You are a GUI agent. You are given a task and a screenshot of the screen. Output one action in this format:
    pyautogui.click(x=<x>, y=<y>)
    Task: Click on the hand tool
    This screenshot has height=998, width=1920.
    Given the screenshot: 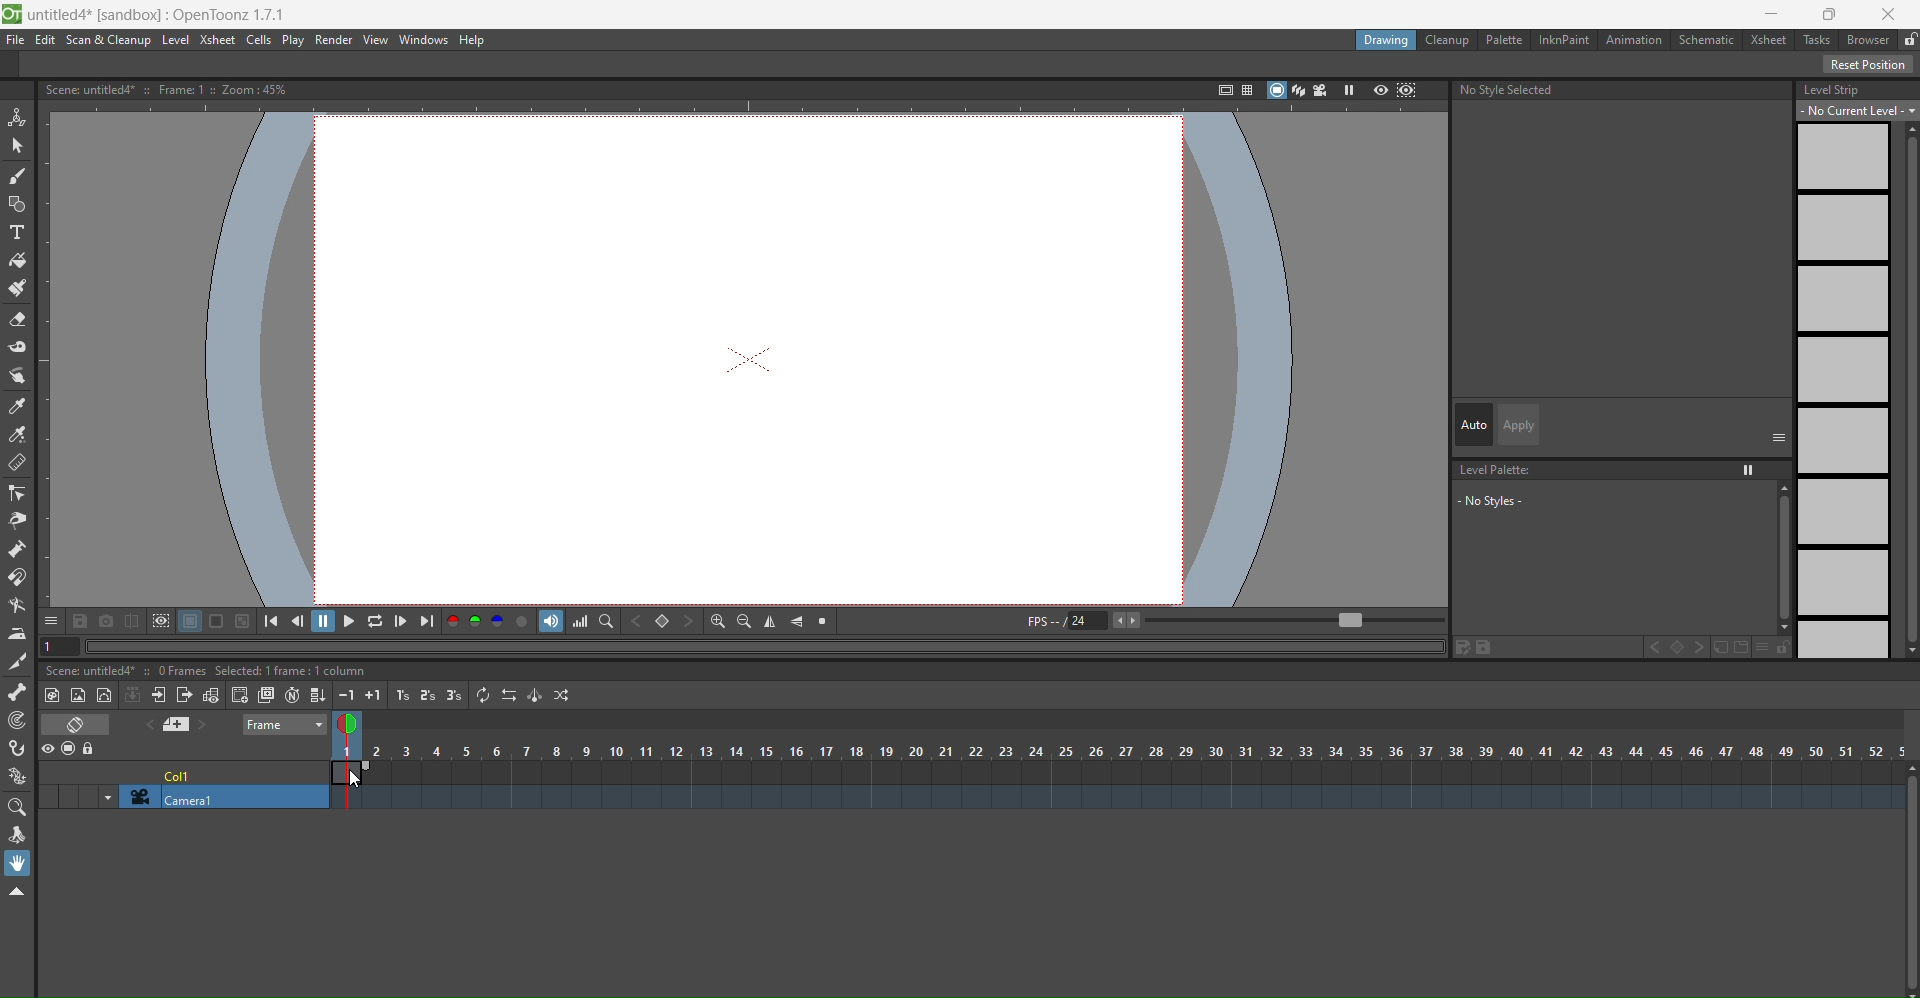 What is the action you would take?
    pyautogui.click(x=18, y=863)
    